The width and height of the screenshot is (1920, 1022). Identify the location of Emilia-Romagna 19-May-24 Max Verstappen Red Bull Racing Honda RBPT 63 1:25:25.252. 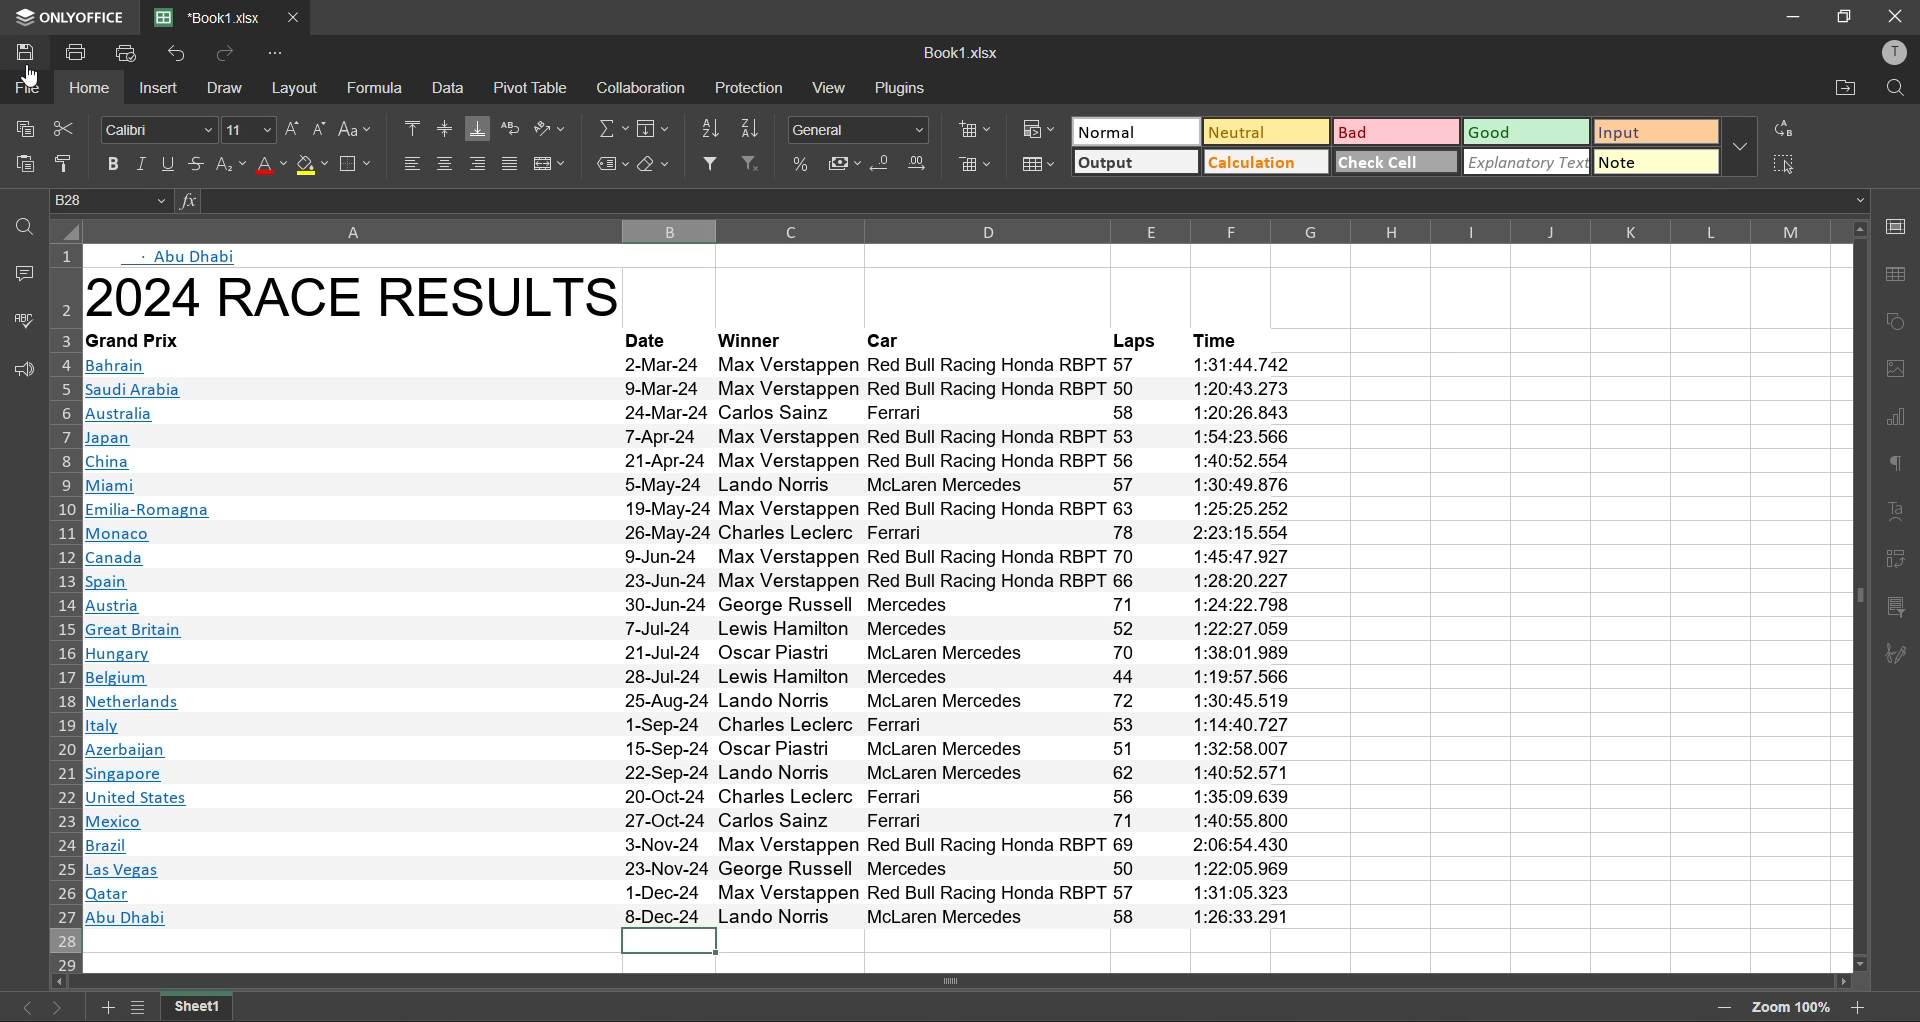
(694, 510).